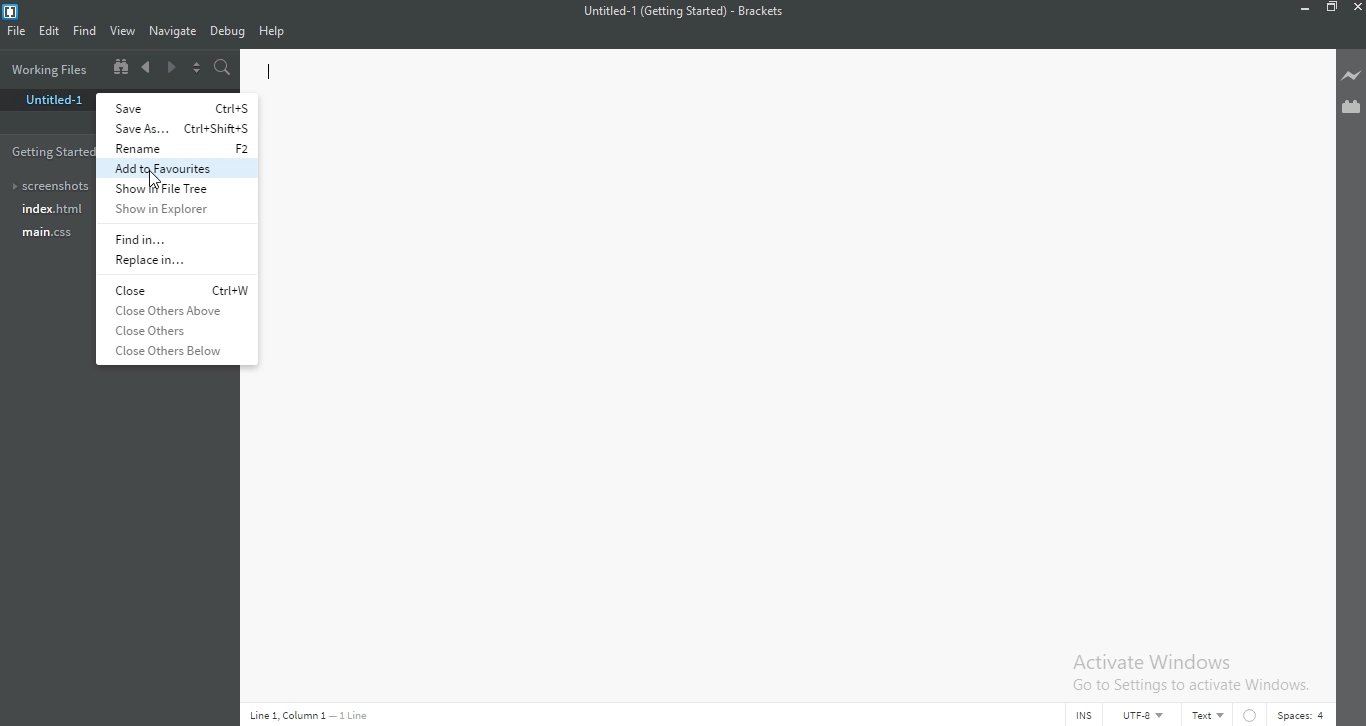  I want to click on Next , so click(173, 68).